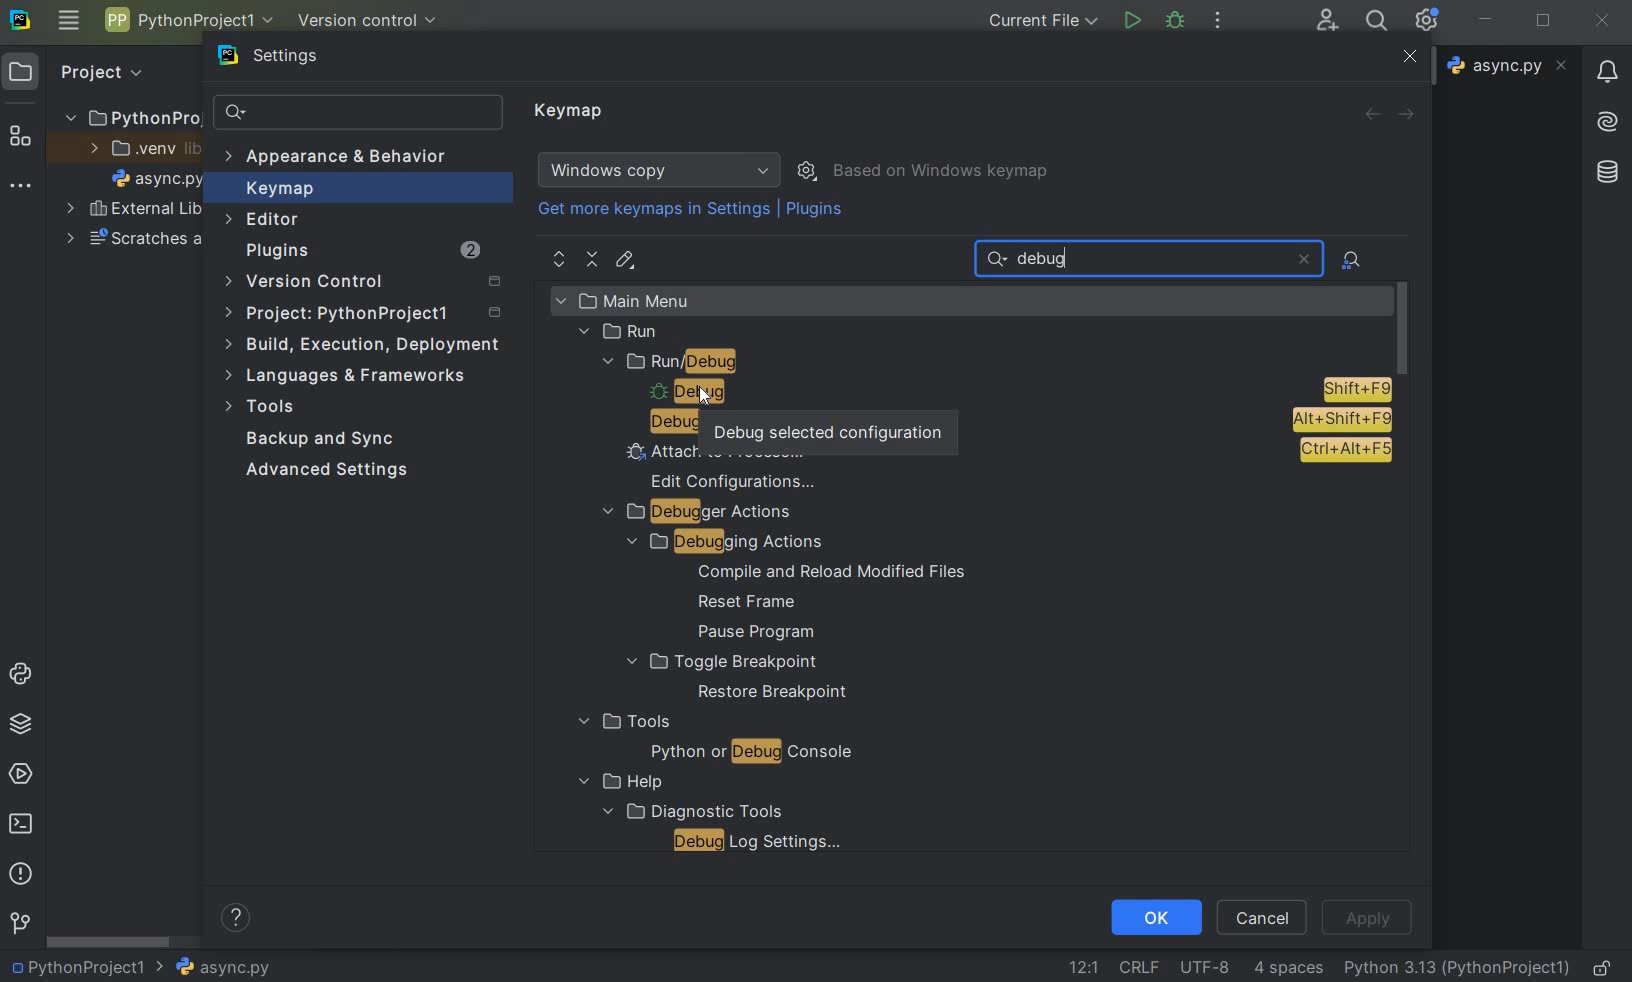 This screenshot has height=982, width=1632. Describe the element at coordinates (20, 924) in the screenshot. I see `version control` at that location.